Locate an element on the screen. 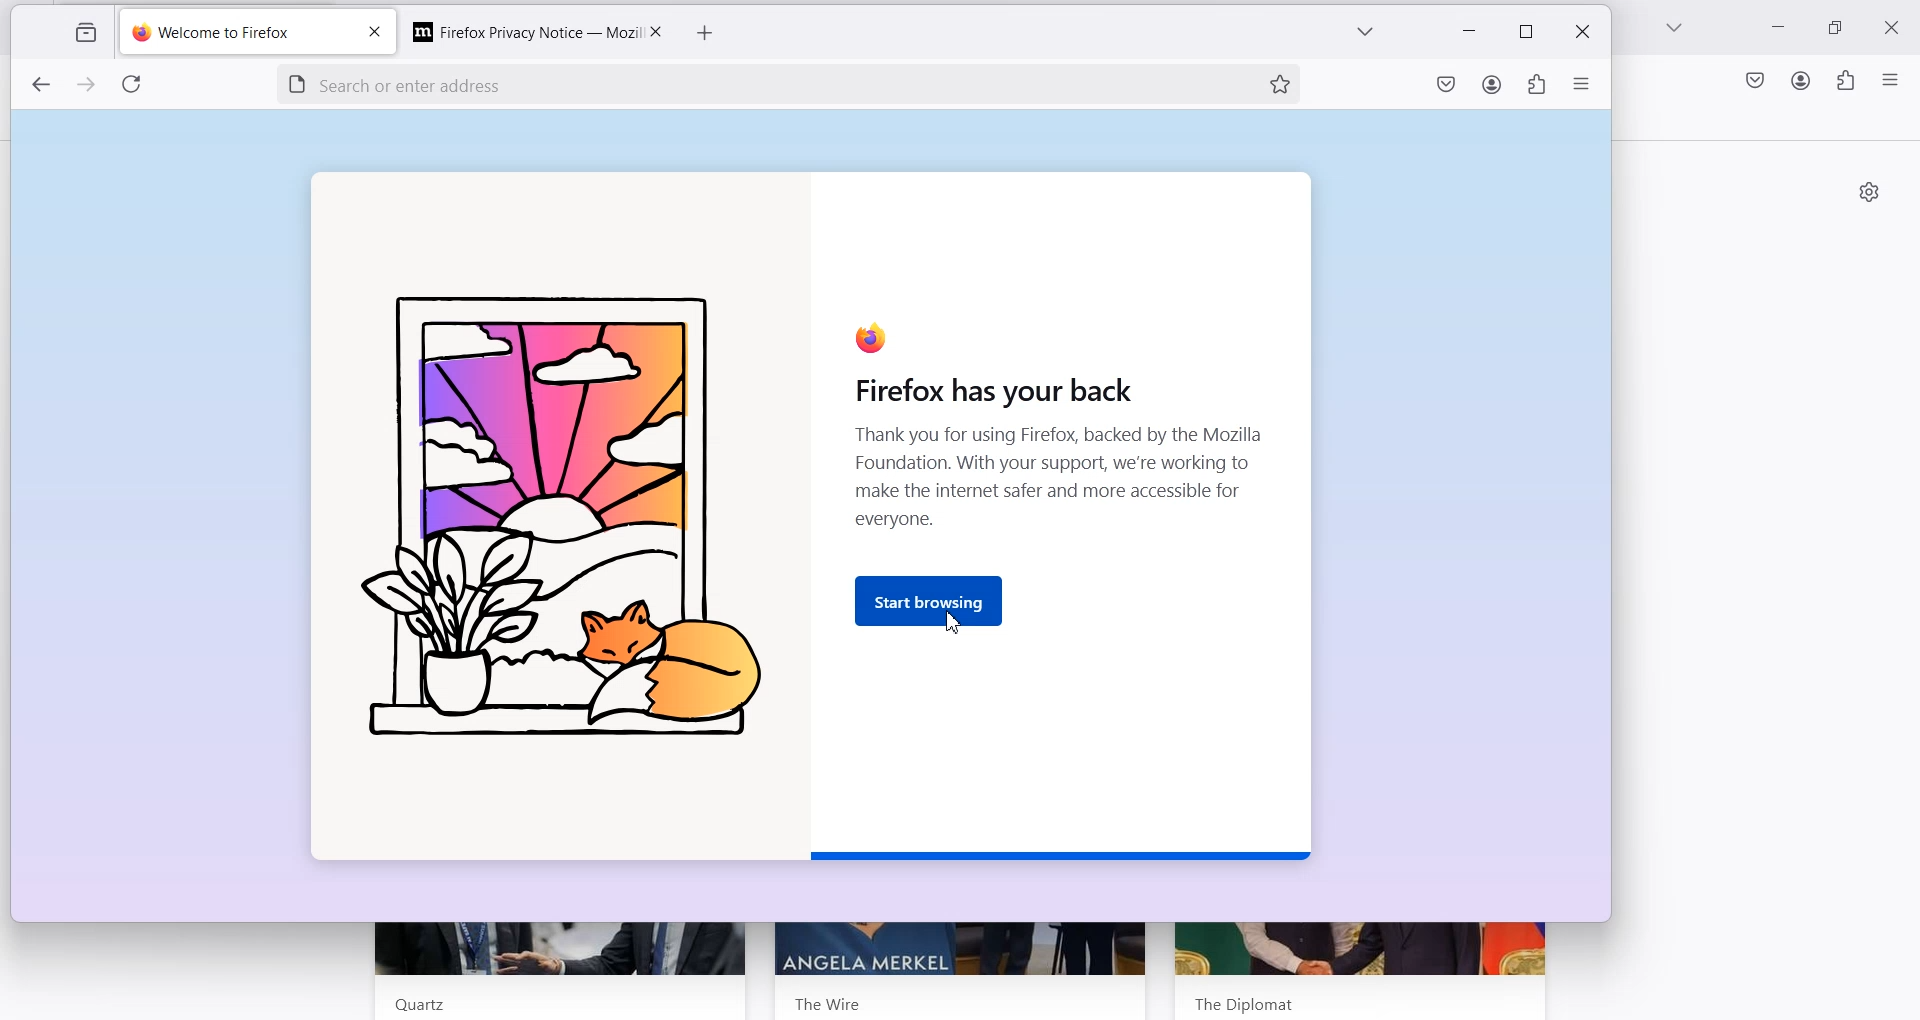 Image resolution: width=1920 pixels, height=1020 pixels. Firefox Privacy Notice is located at coordinates (516, 30).